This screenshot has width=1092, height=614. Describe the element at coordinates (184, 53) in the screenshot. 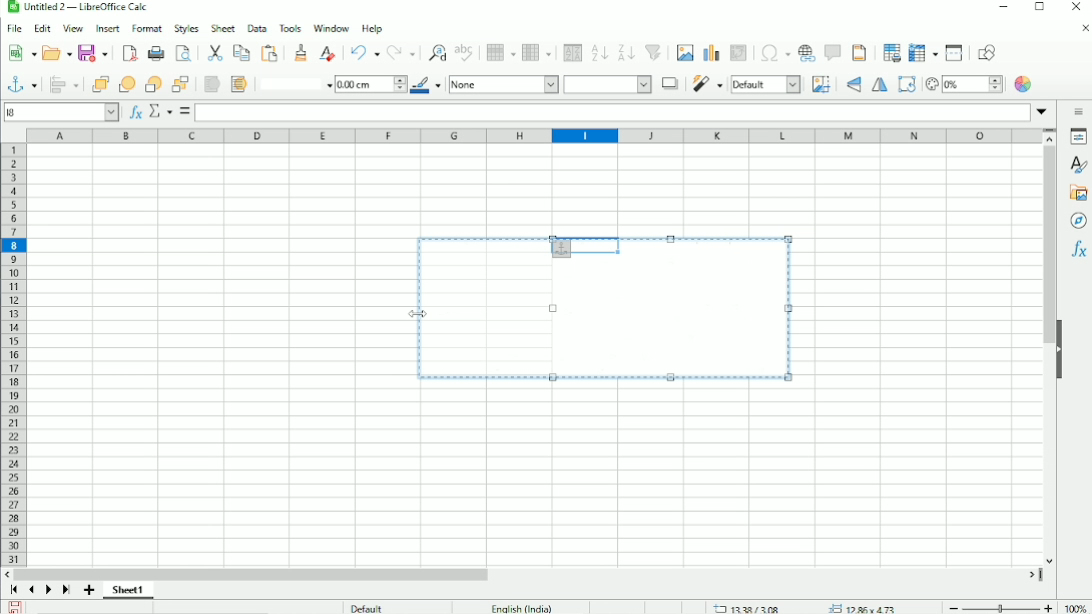

I see `Toggle print preview` at that location.